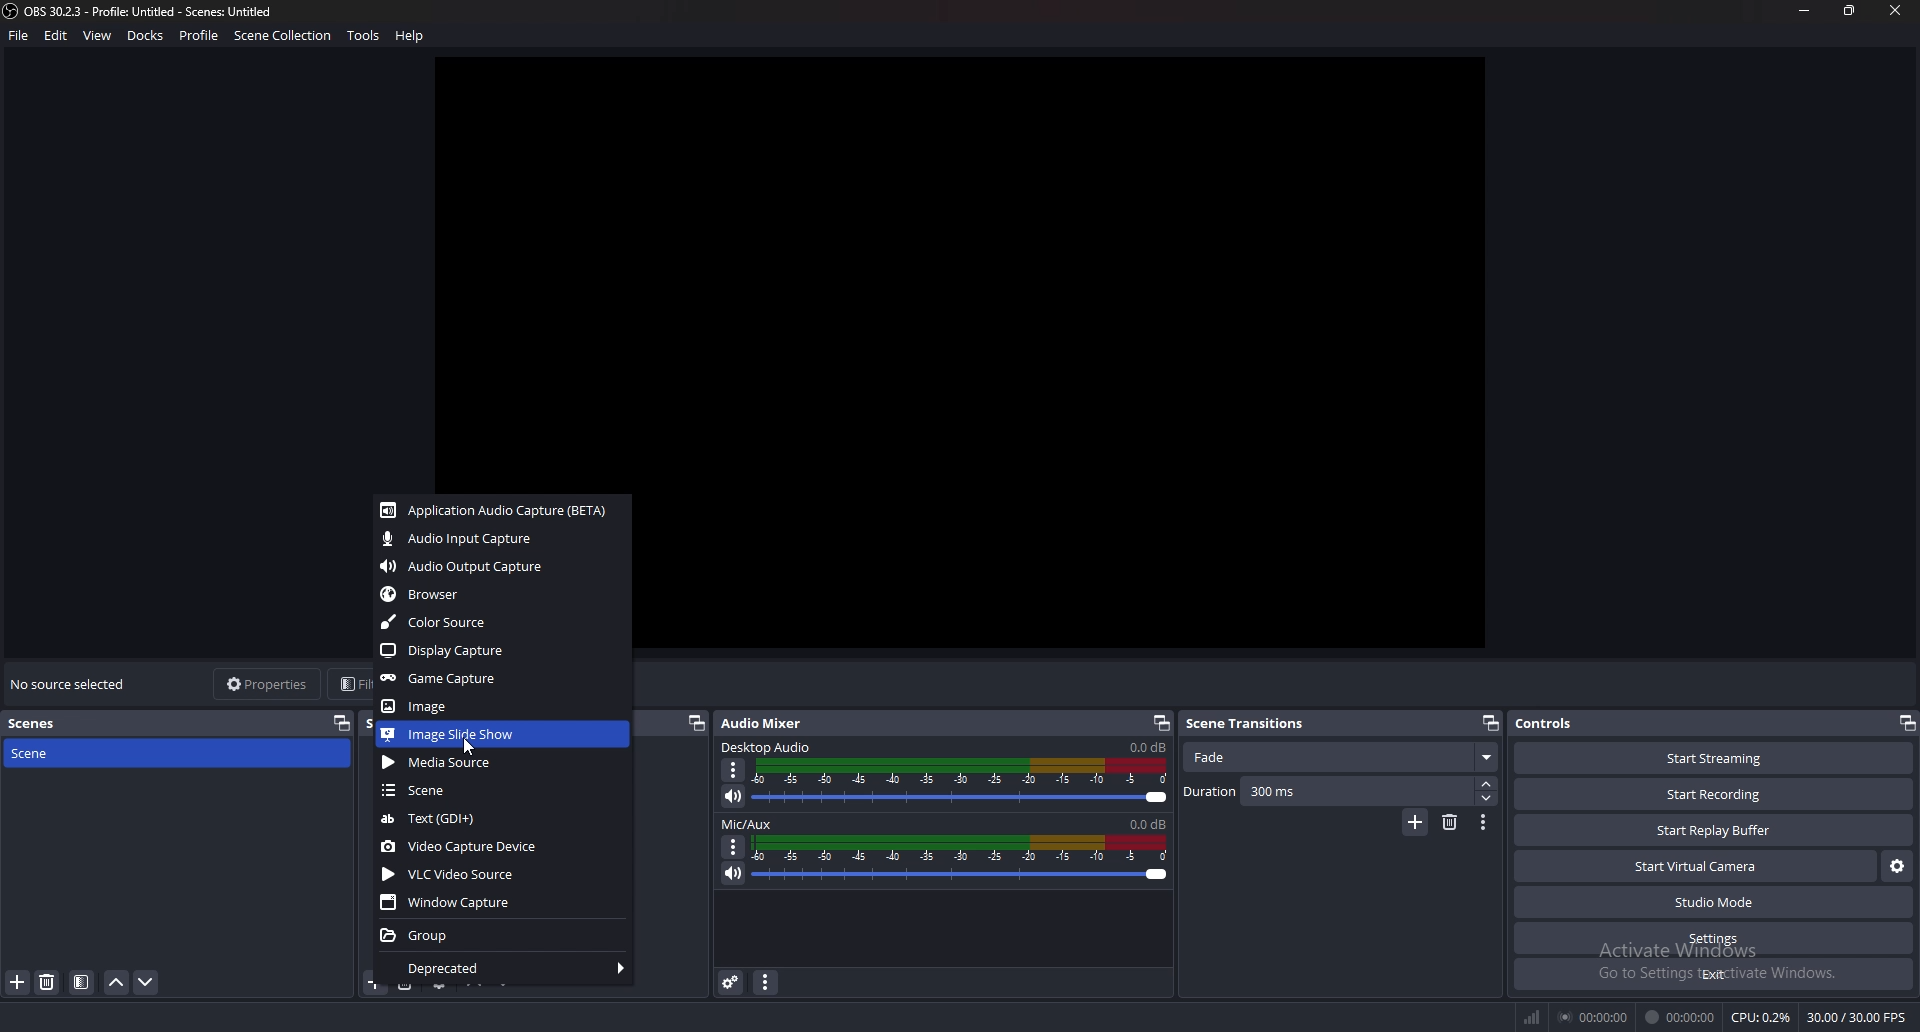 This screenshot has width=1920, height=1032. What do you see at coordinates (503, 874) in the screenshot?
I see `vlc video source` at bounding box center [503, 874].